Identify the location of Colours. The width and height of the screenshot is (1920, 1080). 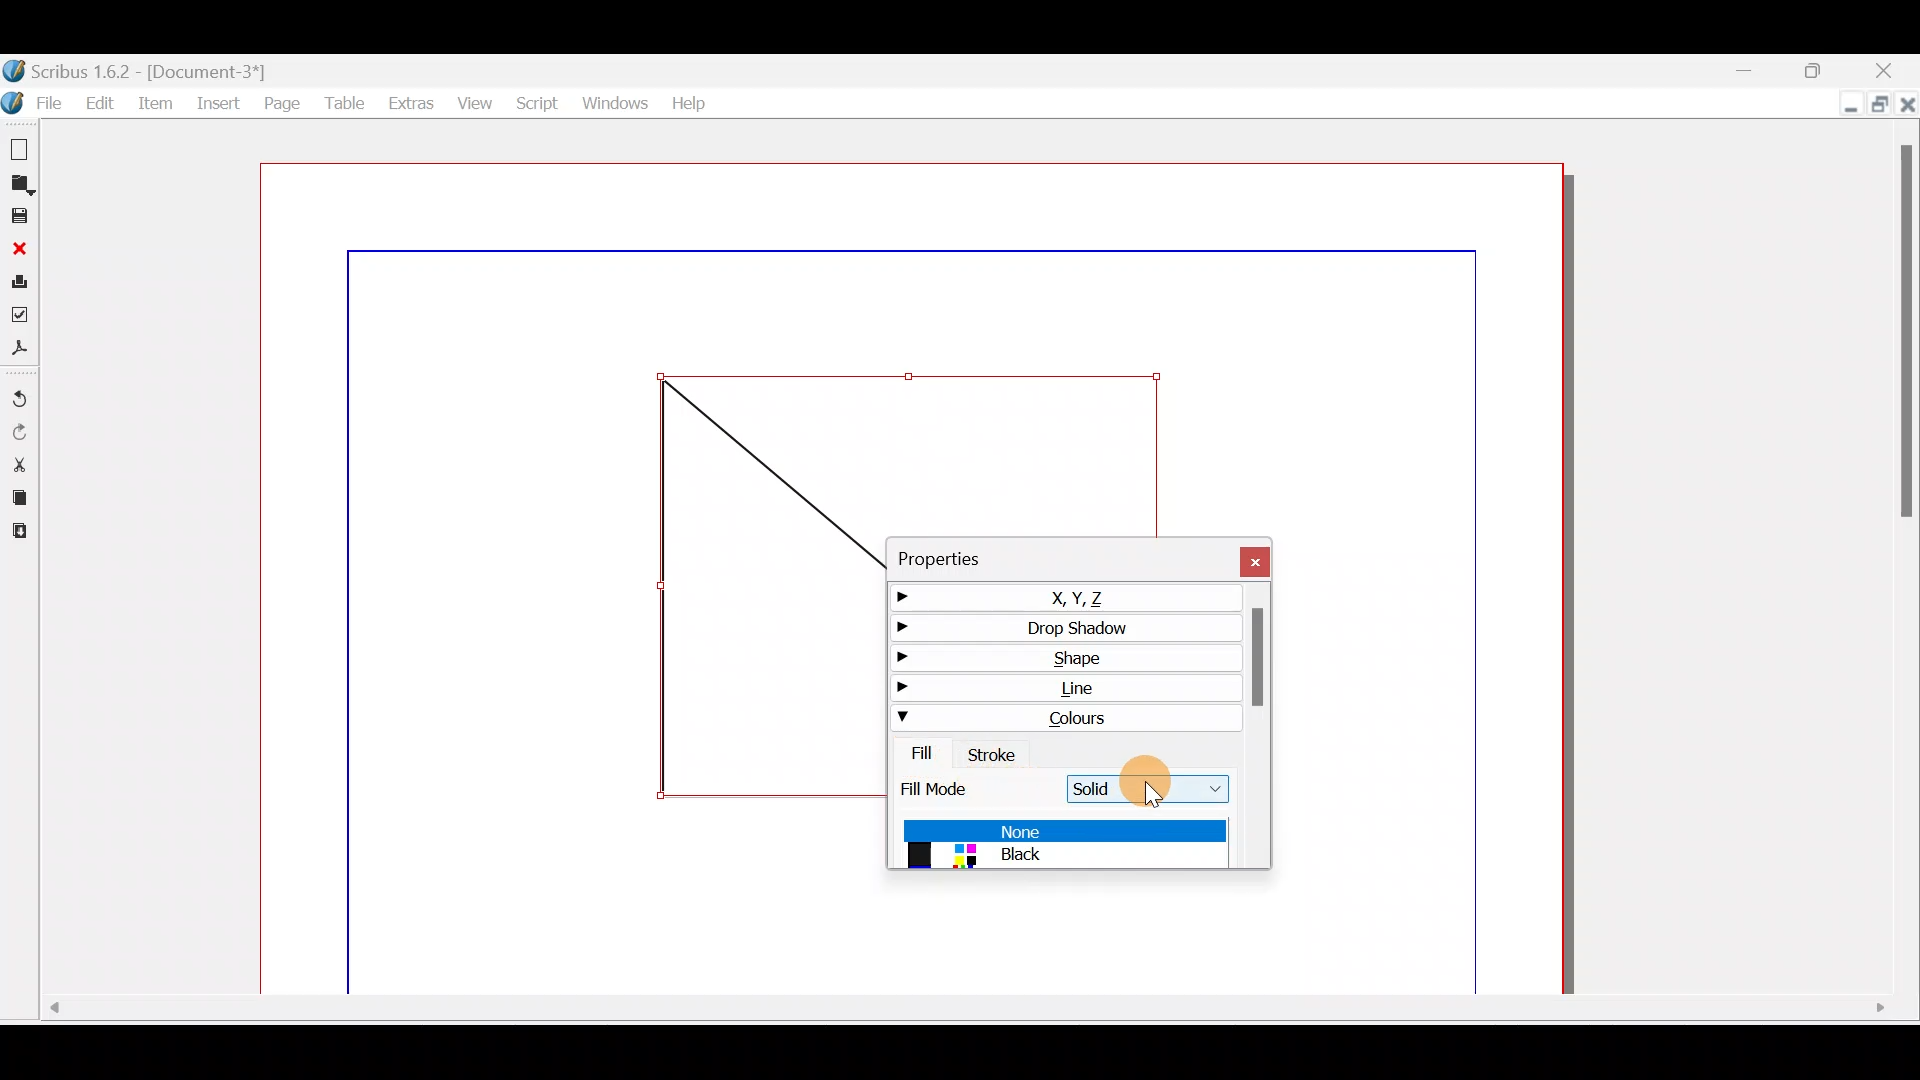
(1064, 716).